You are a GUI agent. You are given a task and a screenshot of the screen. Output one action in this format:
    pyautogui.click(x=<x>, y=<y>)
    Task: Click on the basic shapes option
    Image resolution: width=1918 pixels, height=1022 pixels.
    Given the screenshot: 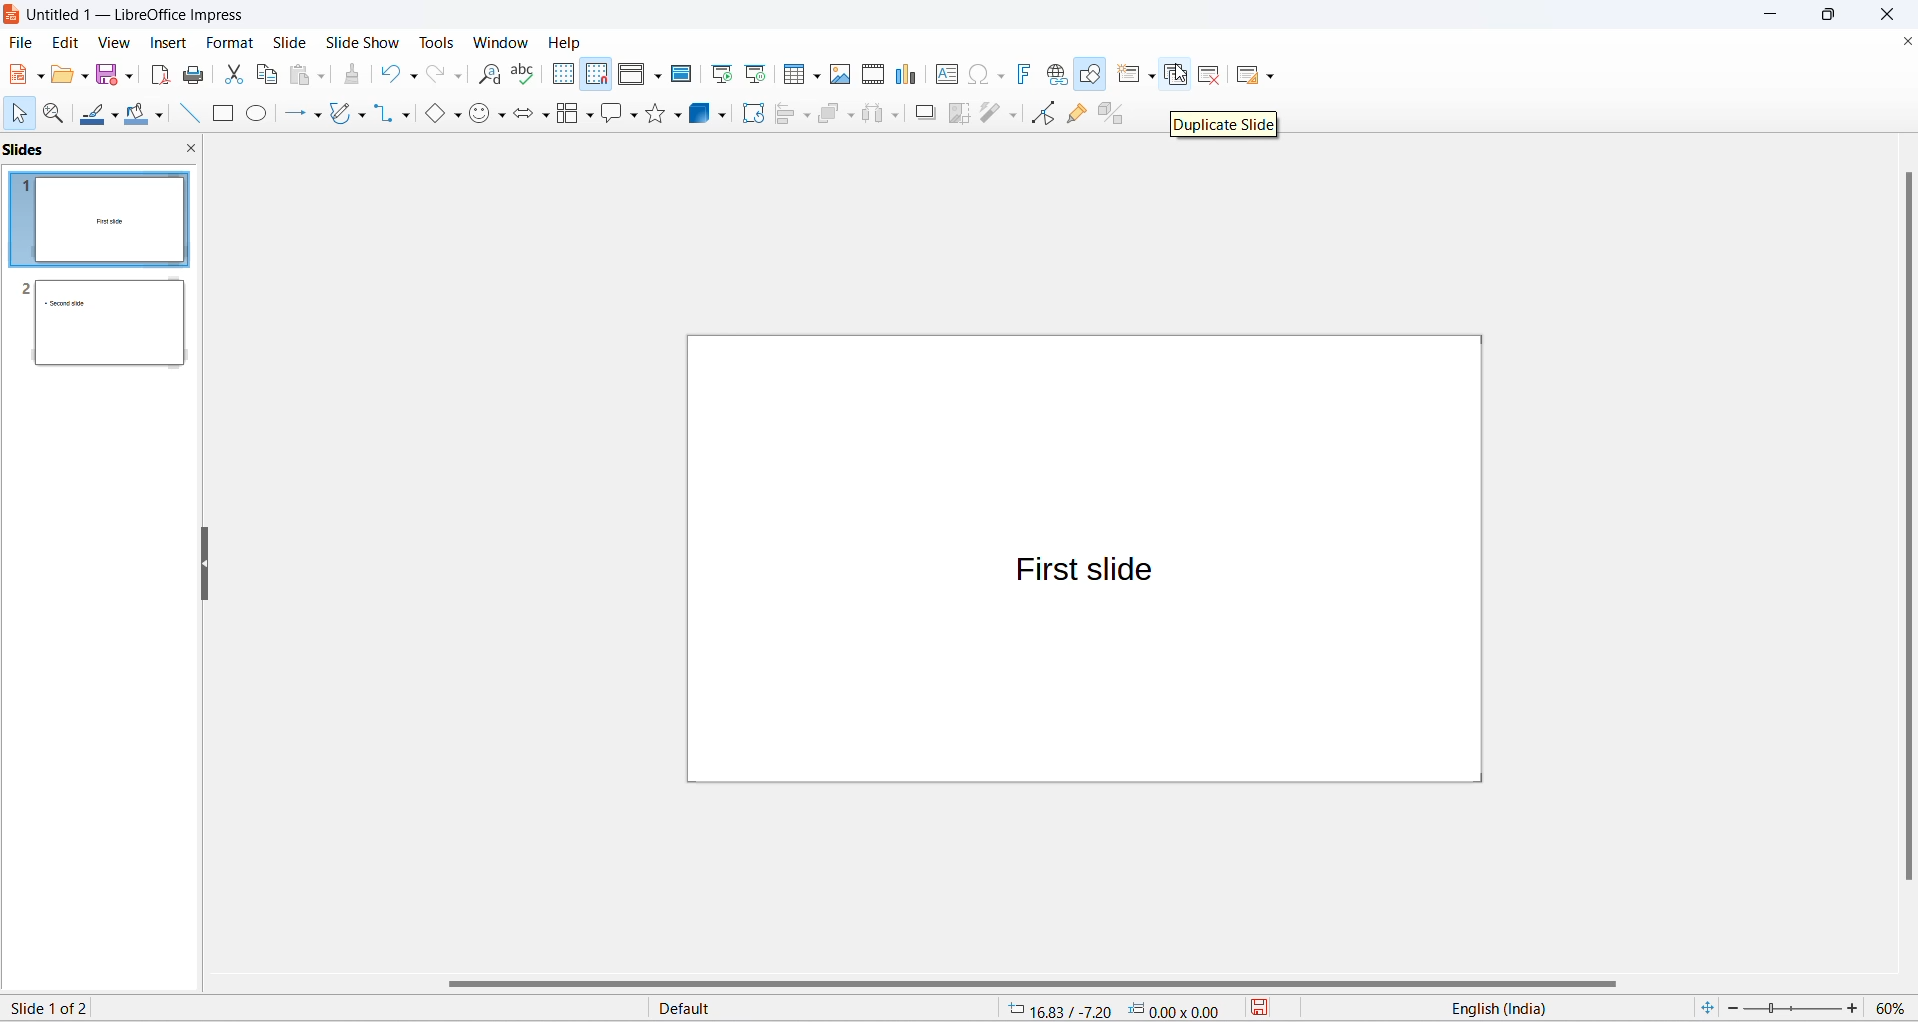 What is the action you would take?
    pyautogui.click(x=456, y=116)
    